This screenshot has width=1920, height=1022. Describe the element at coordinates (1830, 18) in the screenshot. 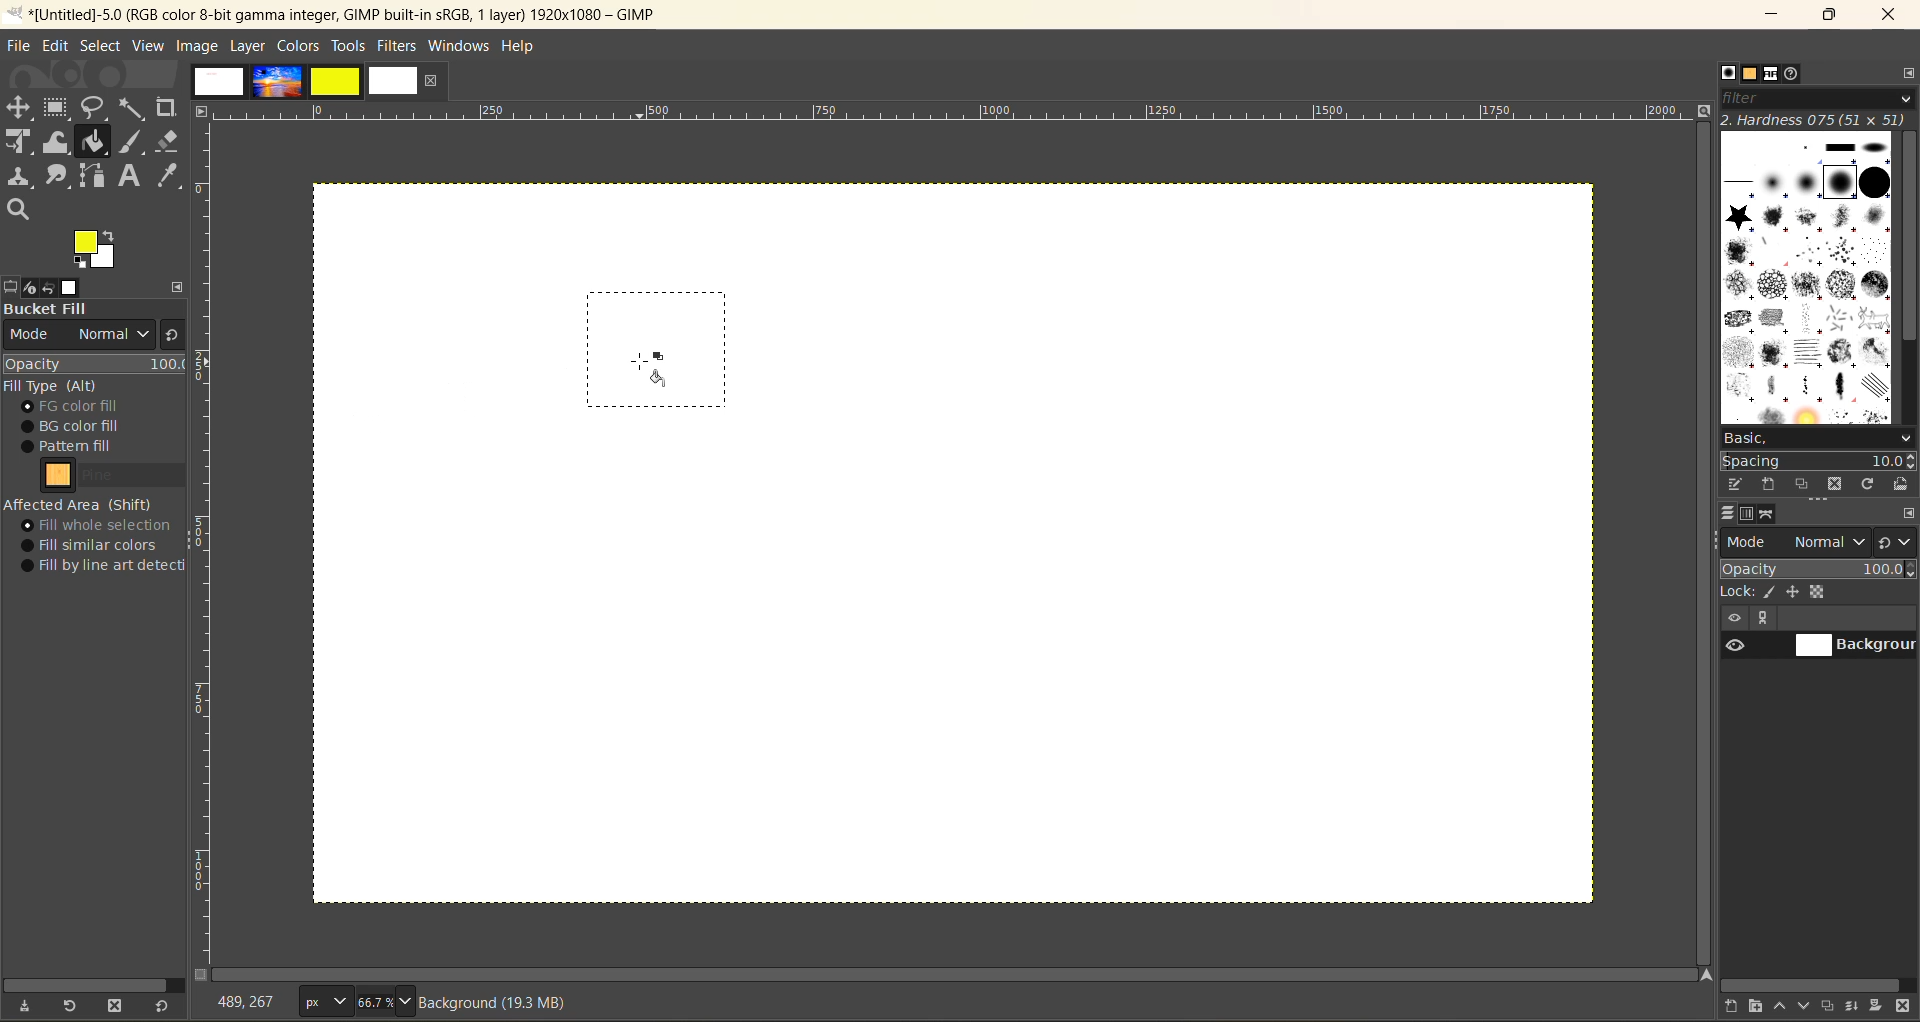

I see `maximize` at that location.